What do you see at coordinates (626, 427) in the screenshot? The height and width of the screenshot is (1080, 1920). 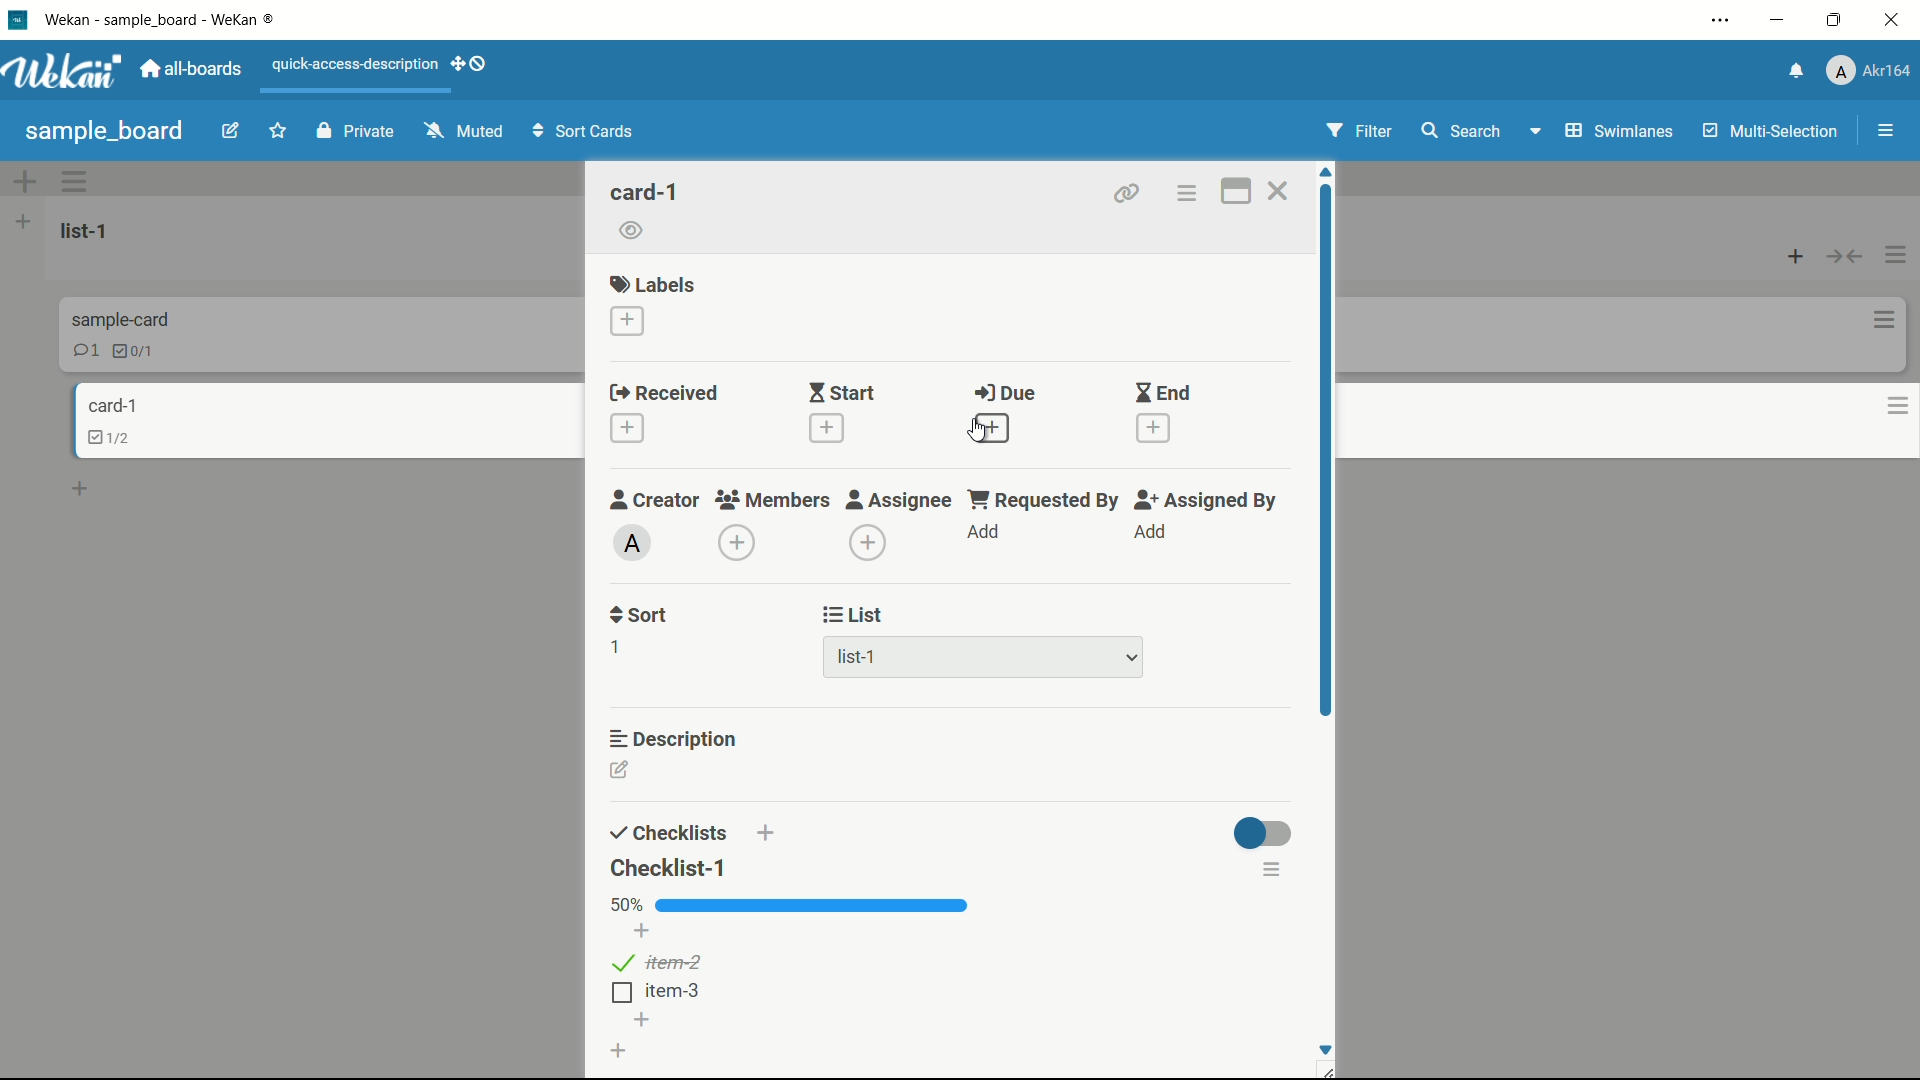 I see `add date` at bounding box center [626, 427].